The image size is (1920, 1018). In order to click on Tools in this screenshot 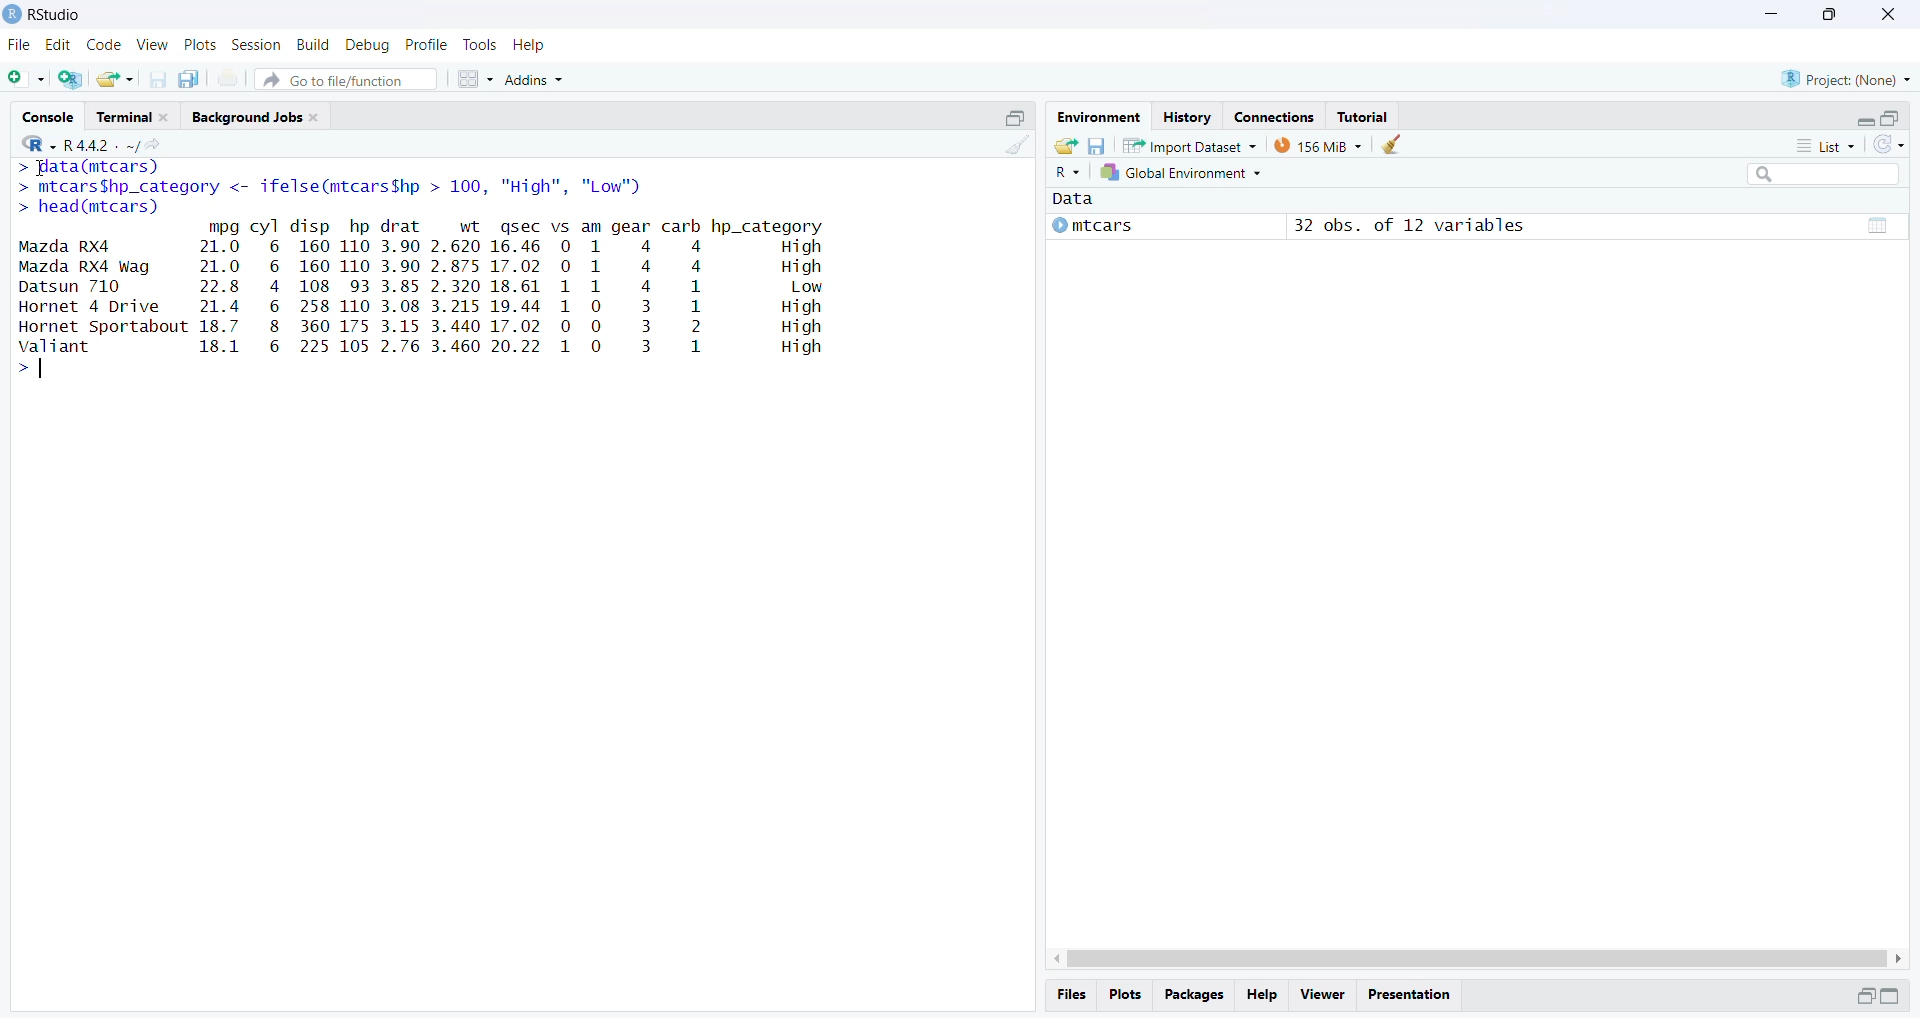, I will do `click(480, 45)`.